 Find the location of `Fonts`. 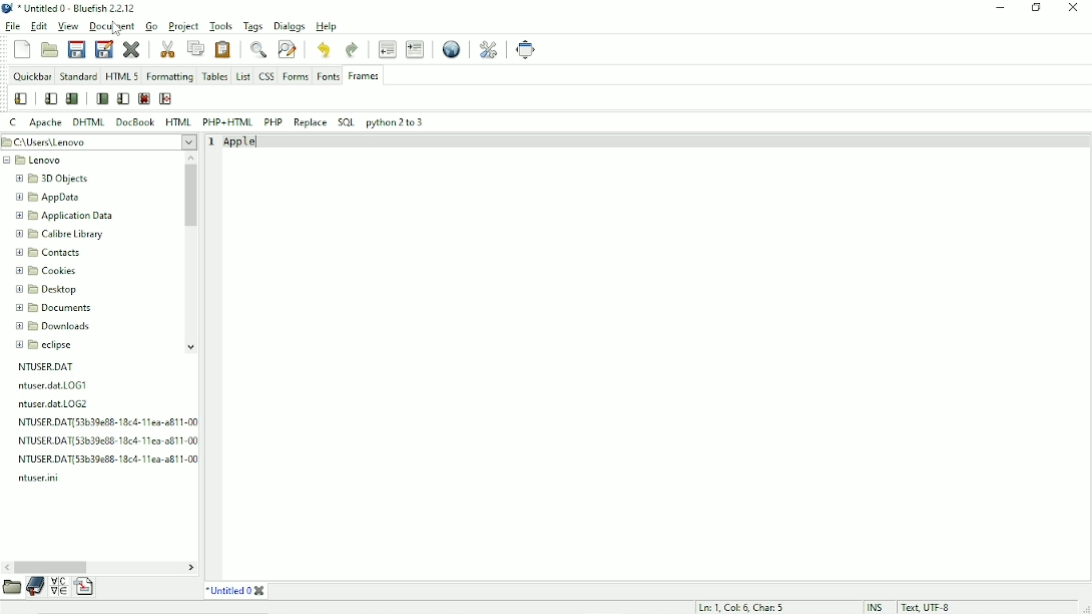

Fonts is located at coordinates (327, 77).